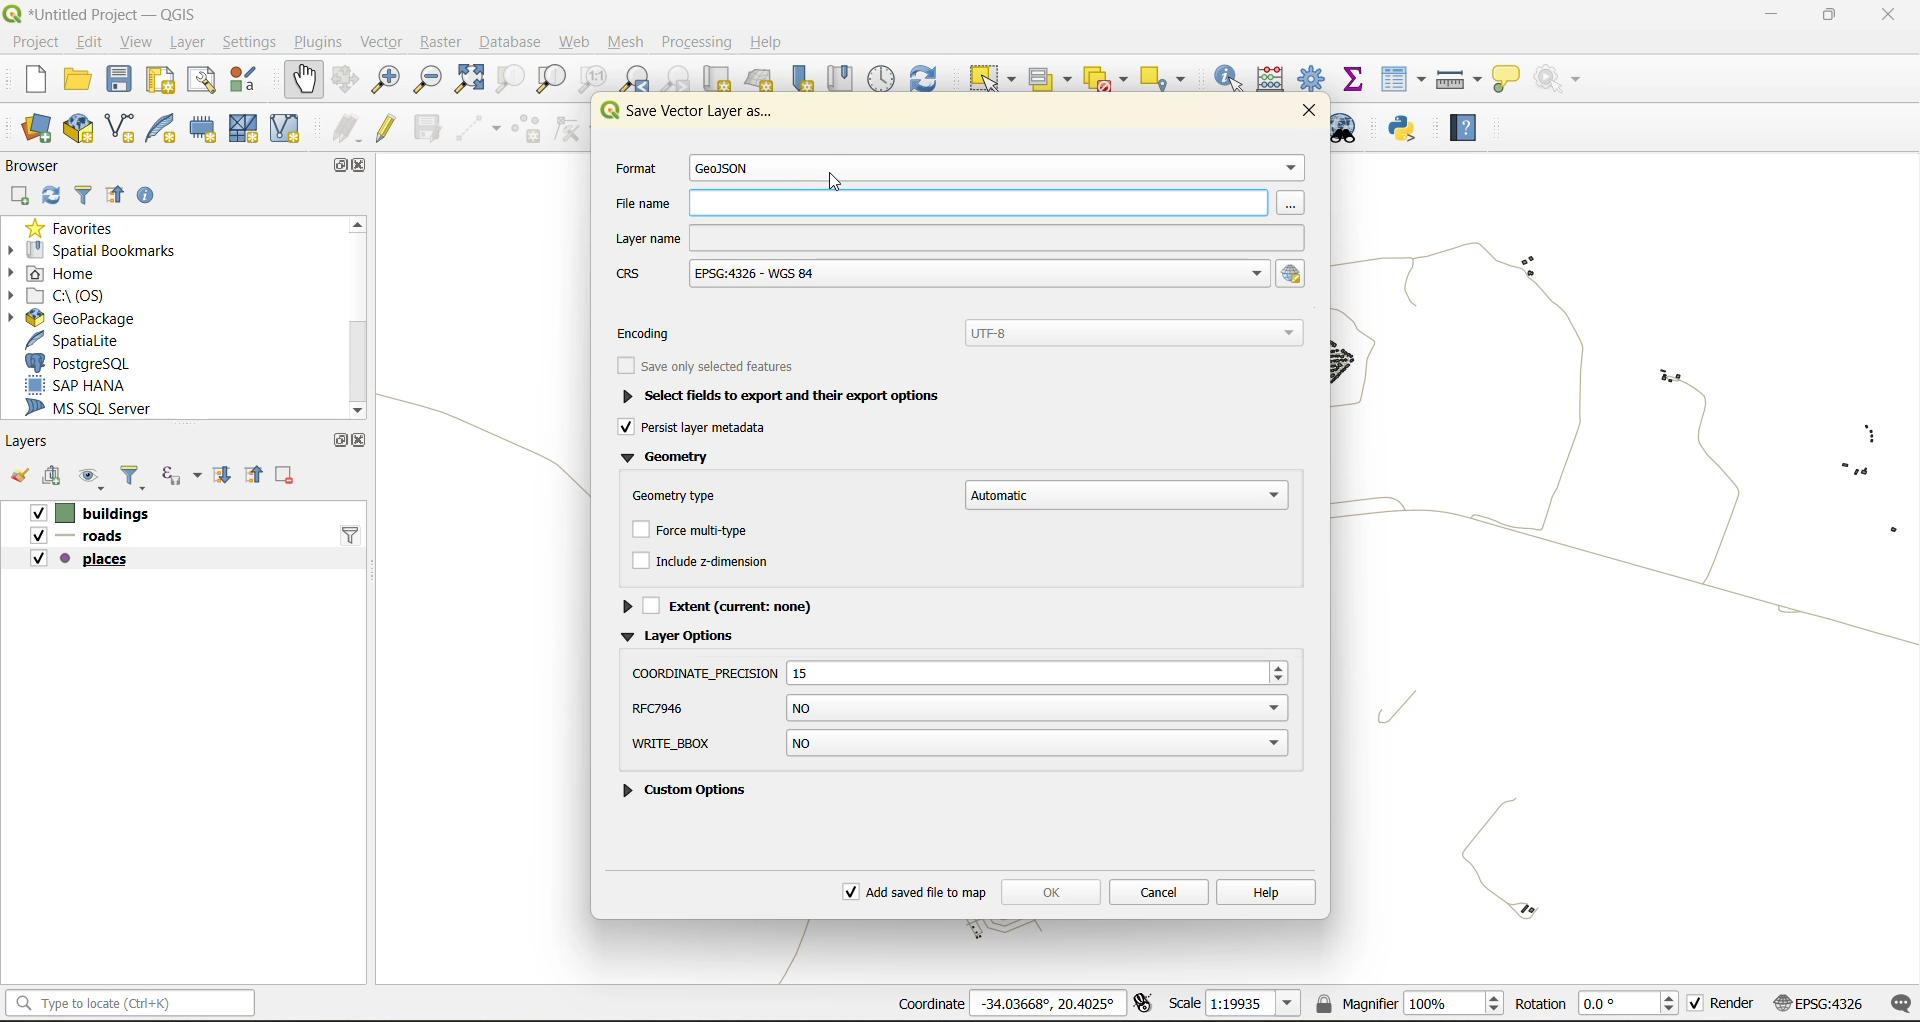 Image resolution: width=1920 pixels, height=1022 pixels. I want to click on cursor, so click(838, 181).